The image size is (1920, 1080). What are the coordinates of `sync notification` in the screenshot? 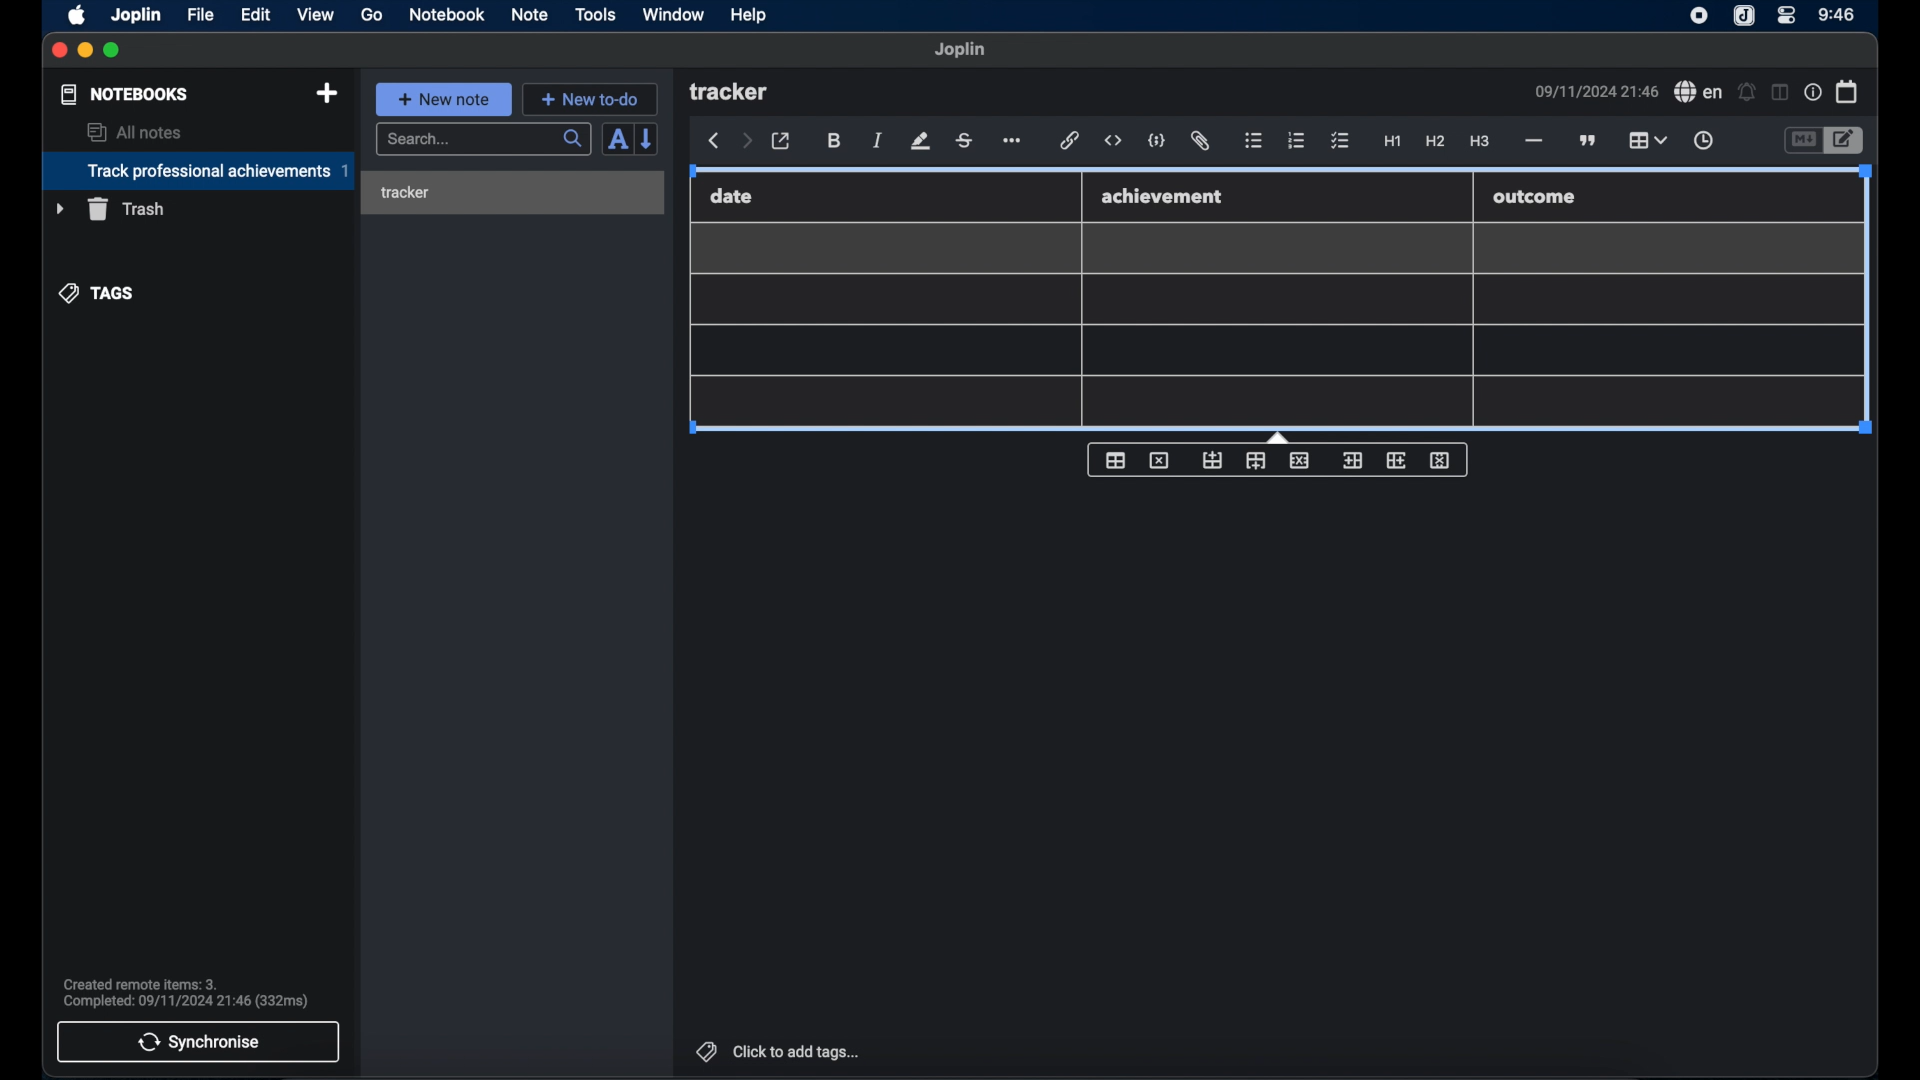 It's located at (185, 993).